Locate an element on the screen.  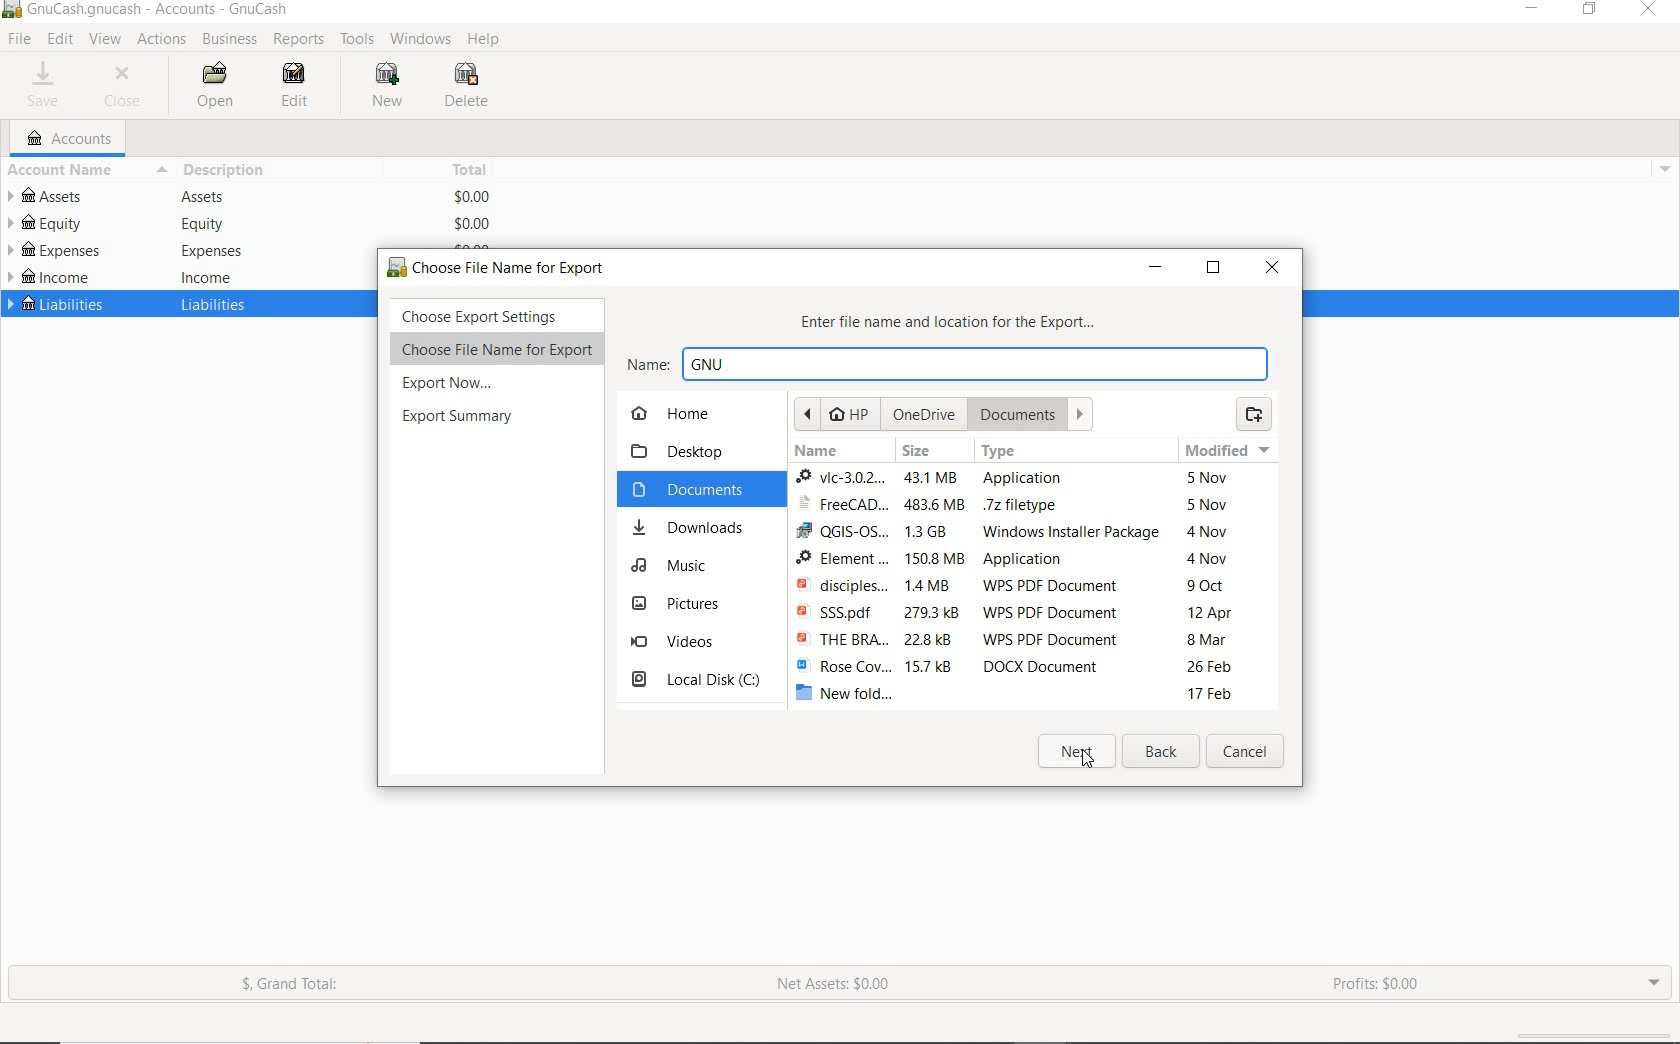
RESTORE DOWN is located at coordinates (1589, 11).